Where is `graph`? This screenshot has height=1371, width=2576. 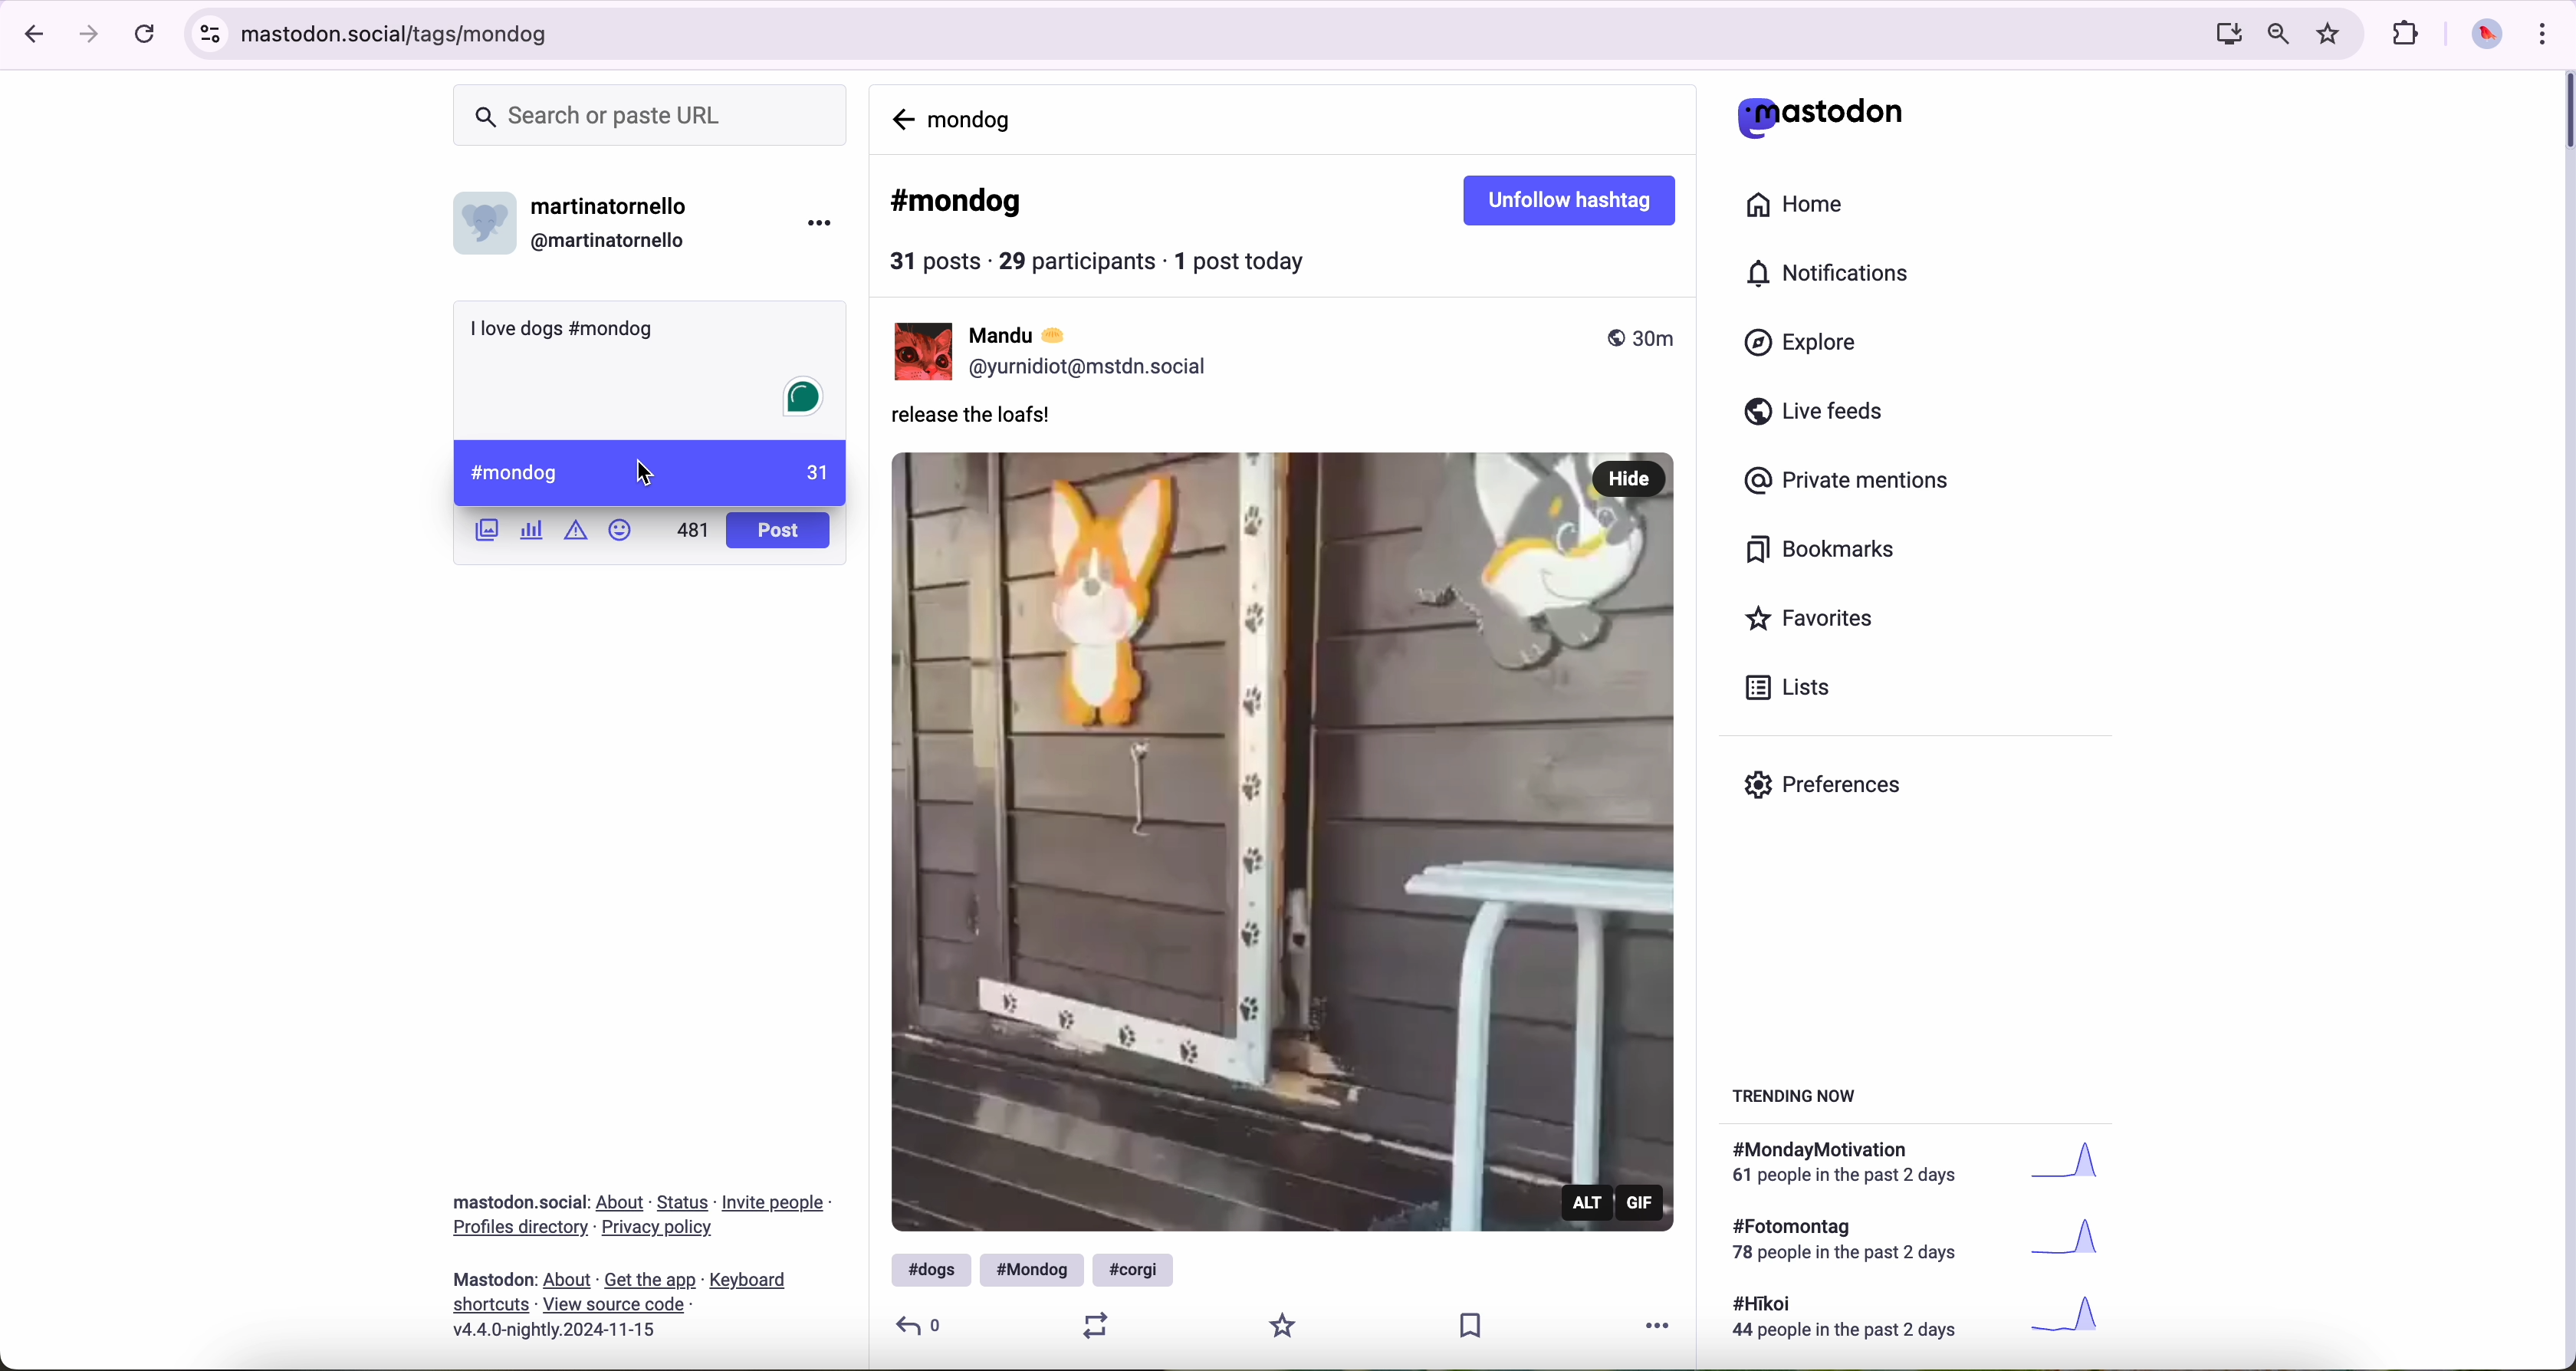 graph is located at coordinates (2081, 1166).